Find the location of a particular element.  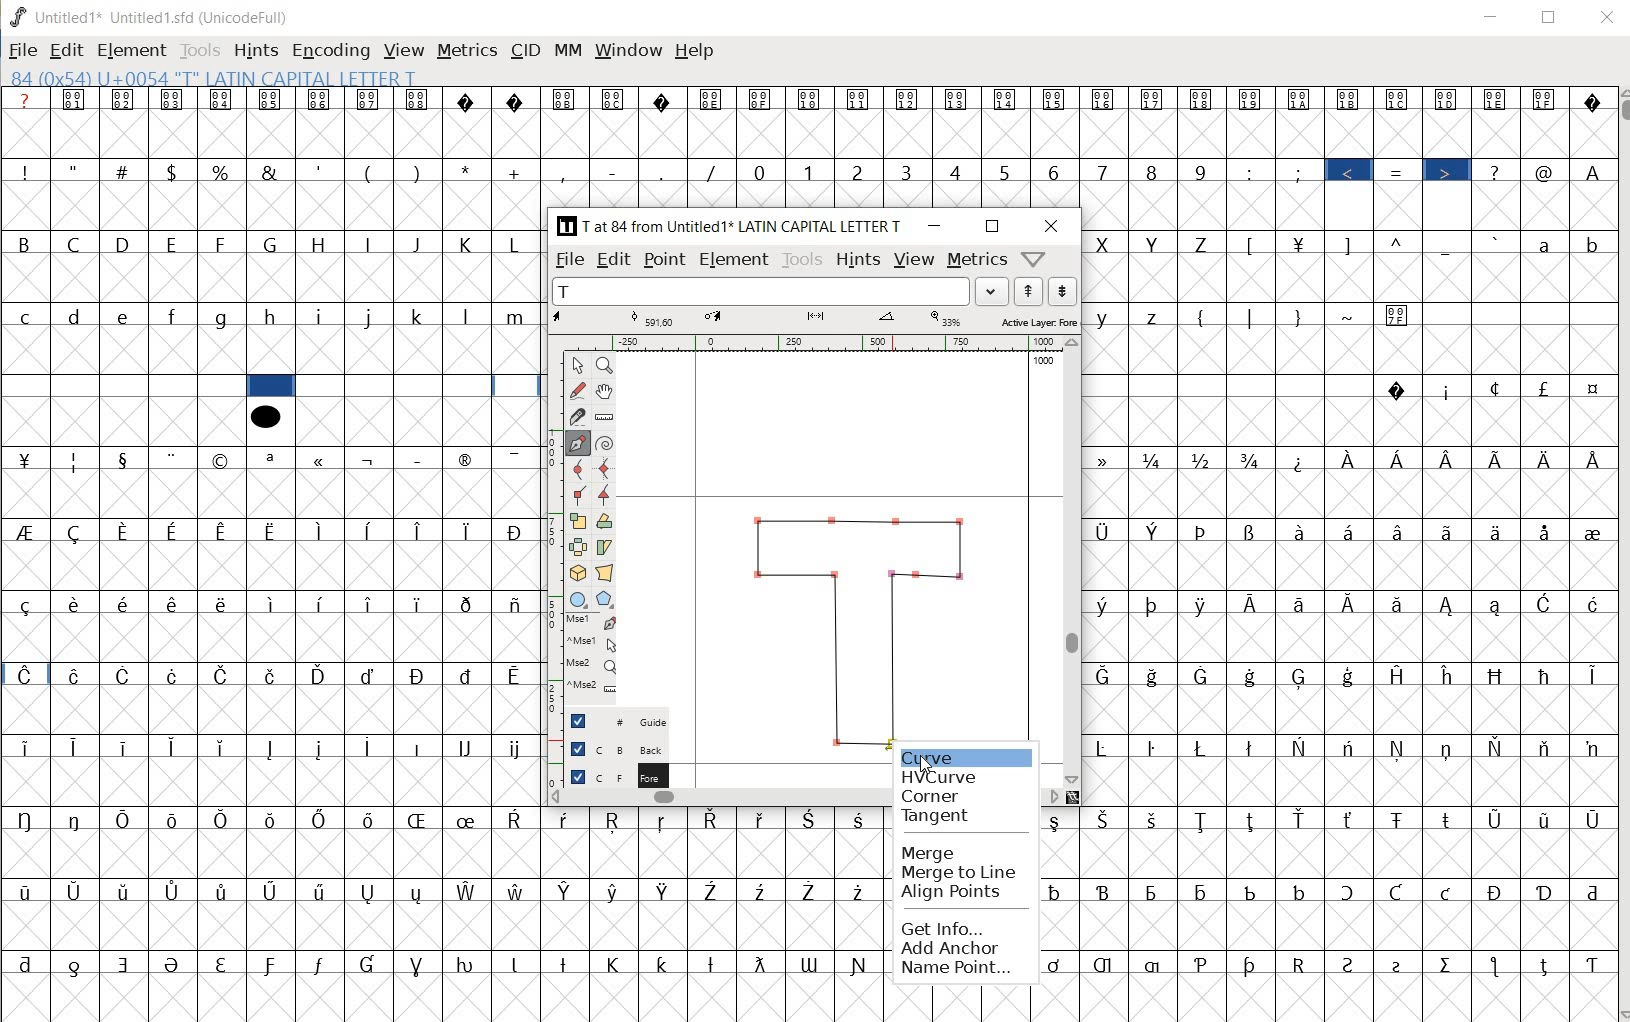

Symbol is located at coordinates (1206, 891).